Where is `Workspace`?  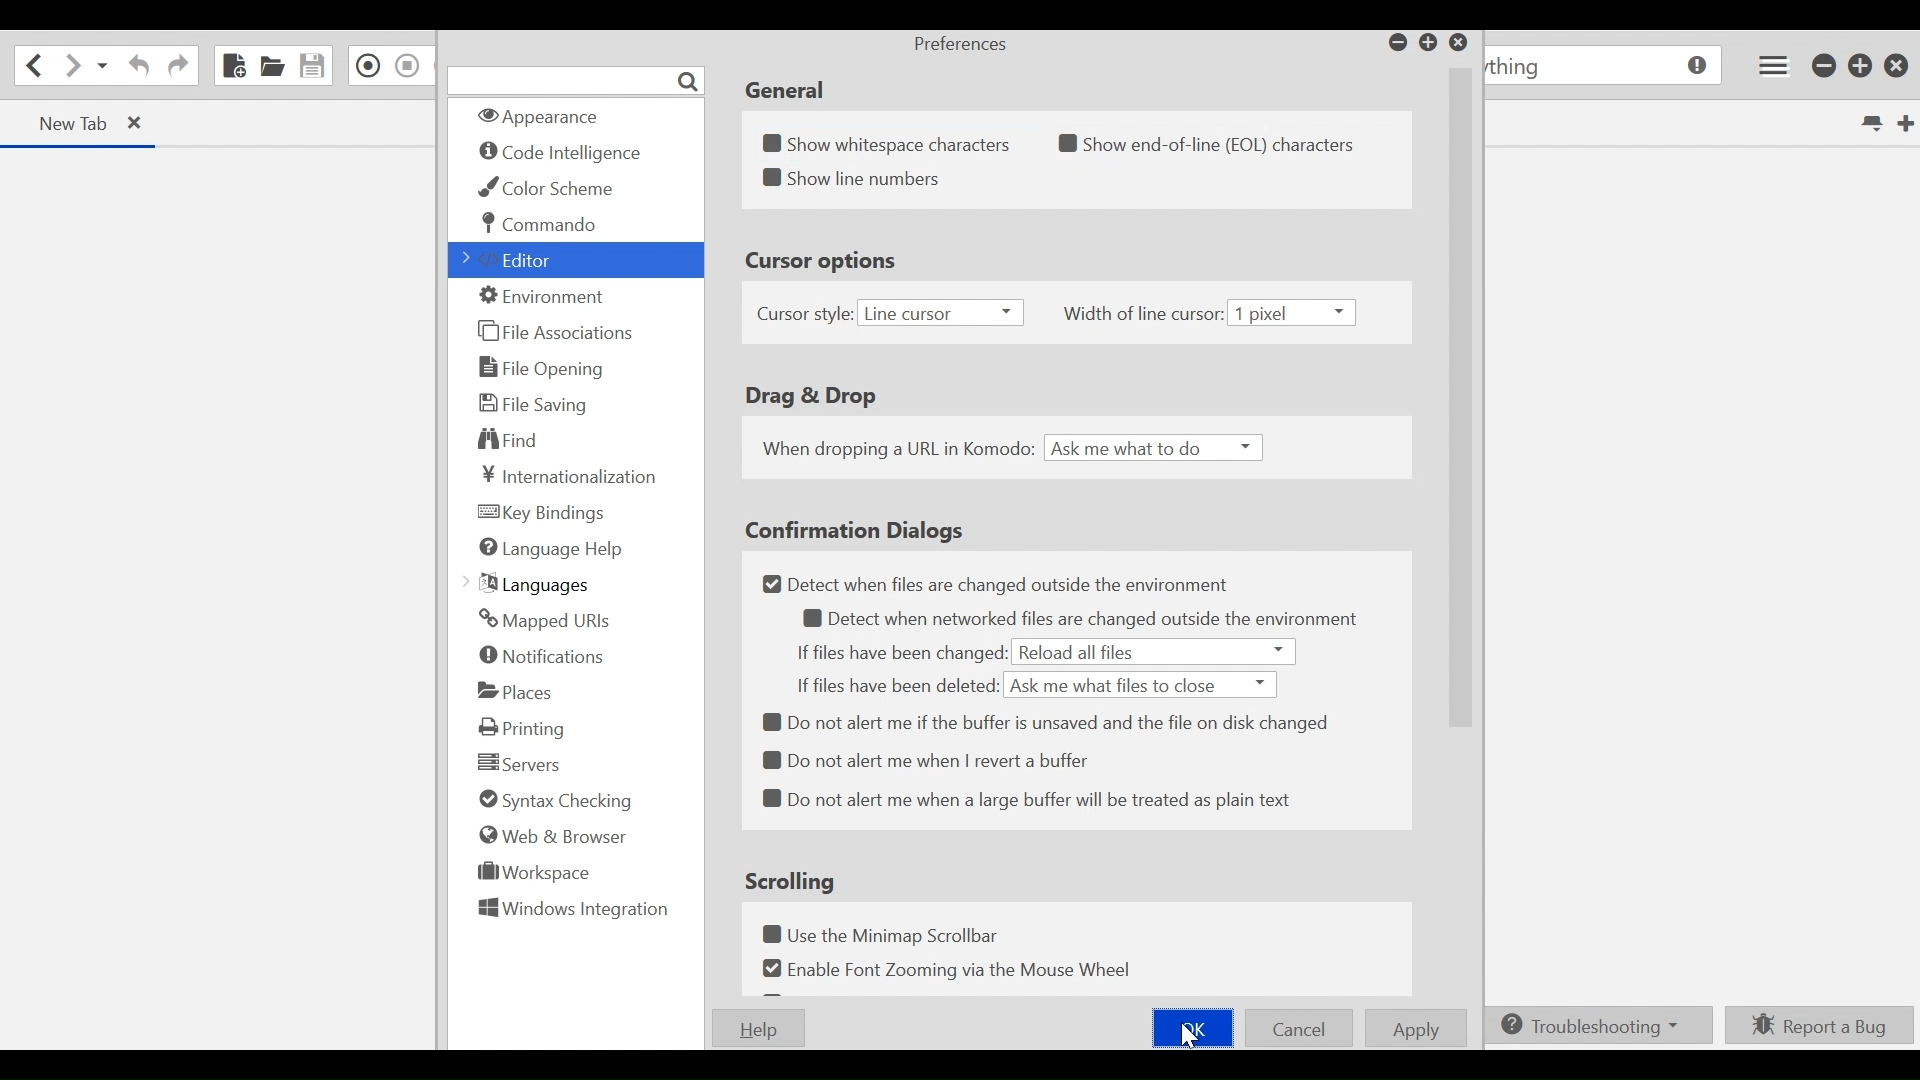 Workspace is located at coordinates (535, 871).